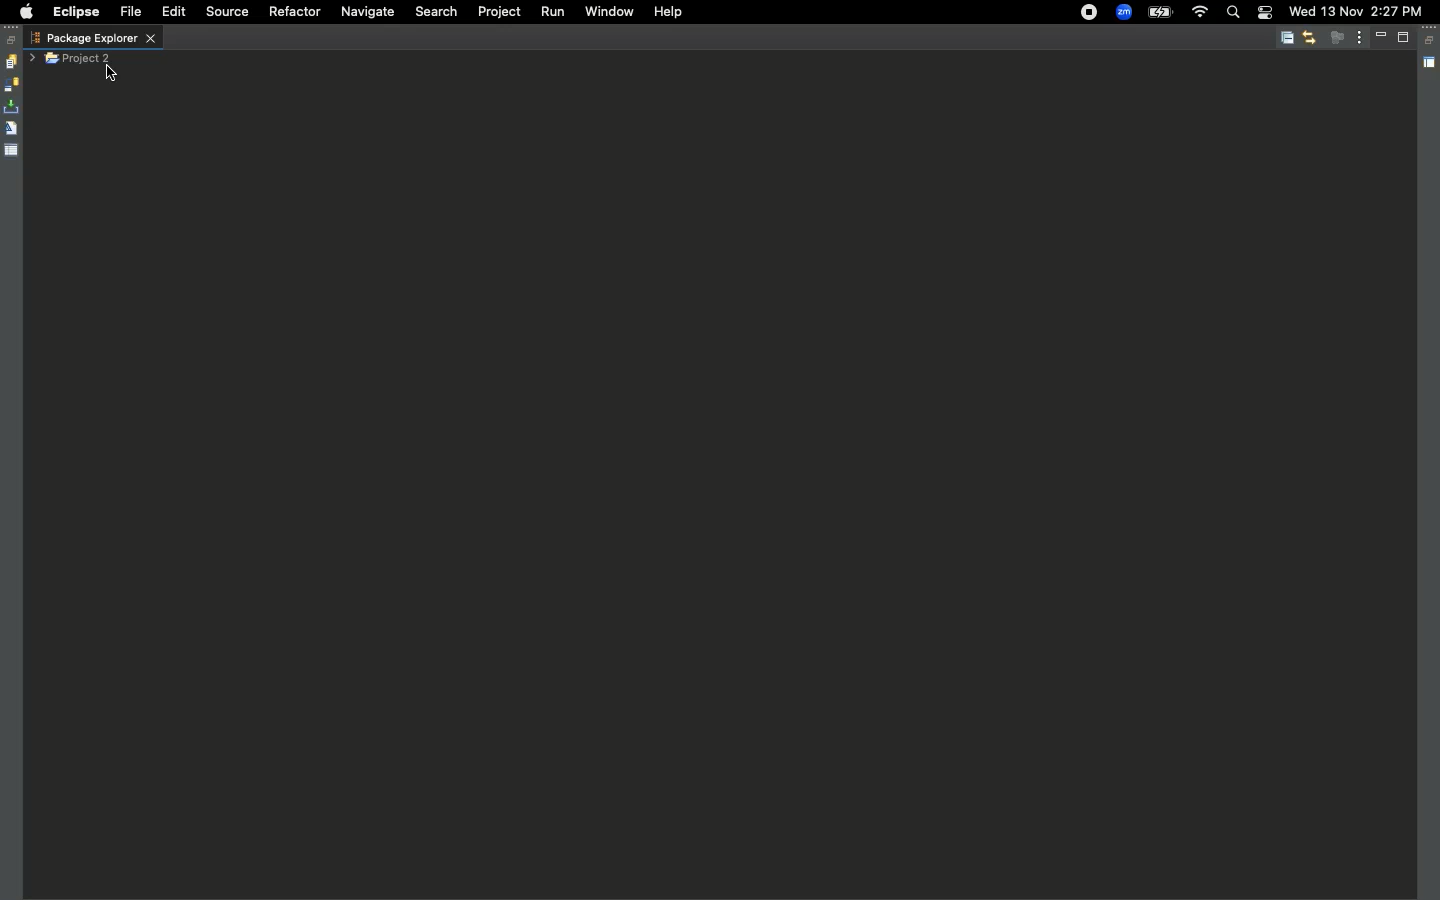 This screenshot has width=1440, height=900. Describe the element at coordinates (12, 40) in the screenshot. I see `Restore` at that location.